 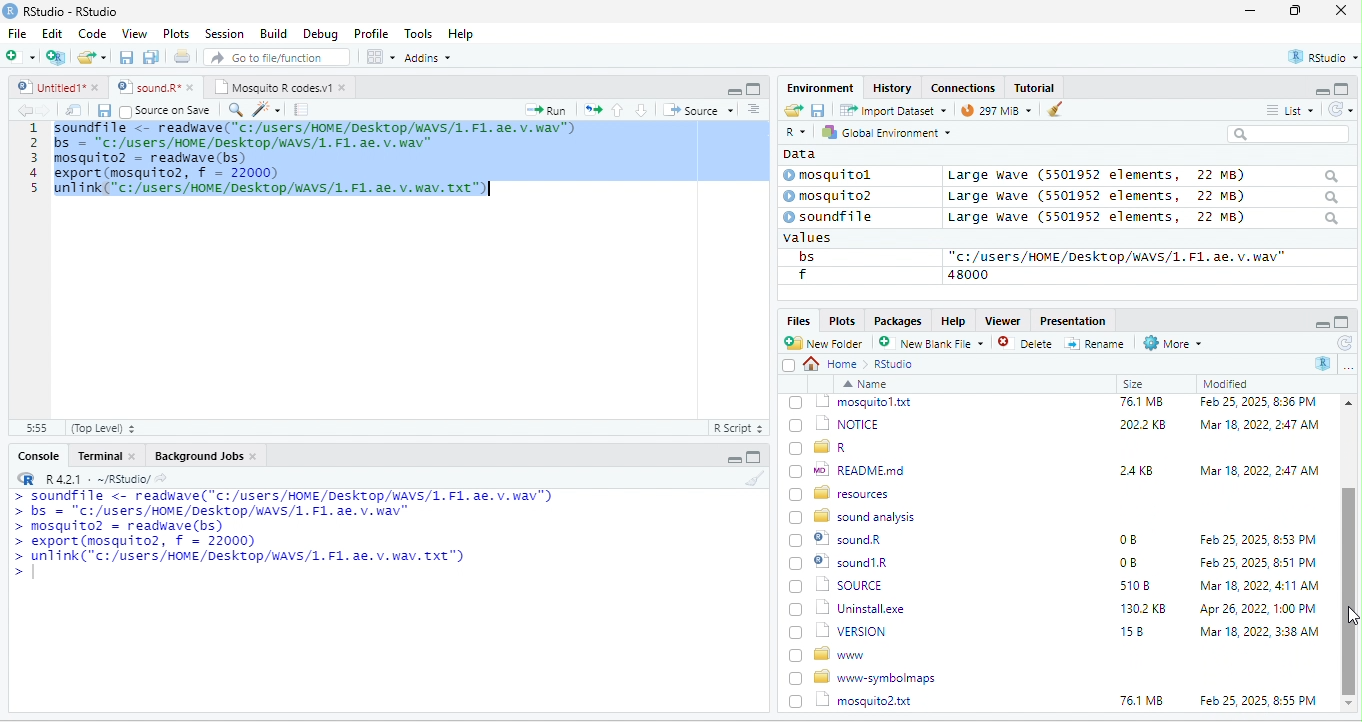 I want to click on f, so click(x=802, y=275).